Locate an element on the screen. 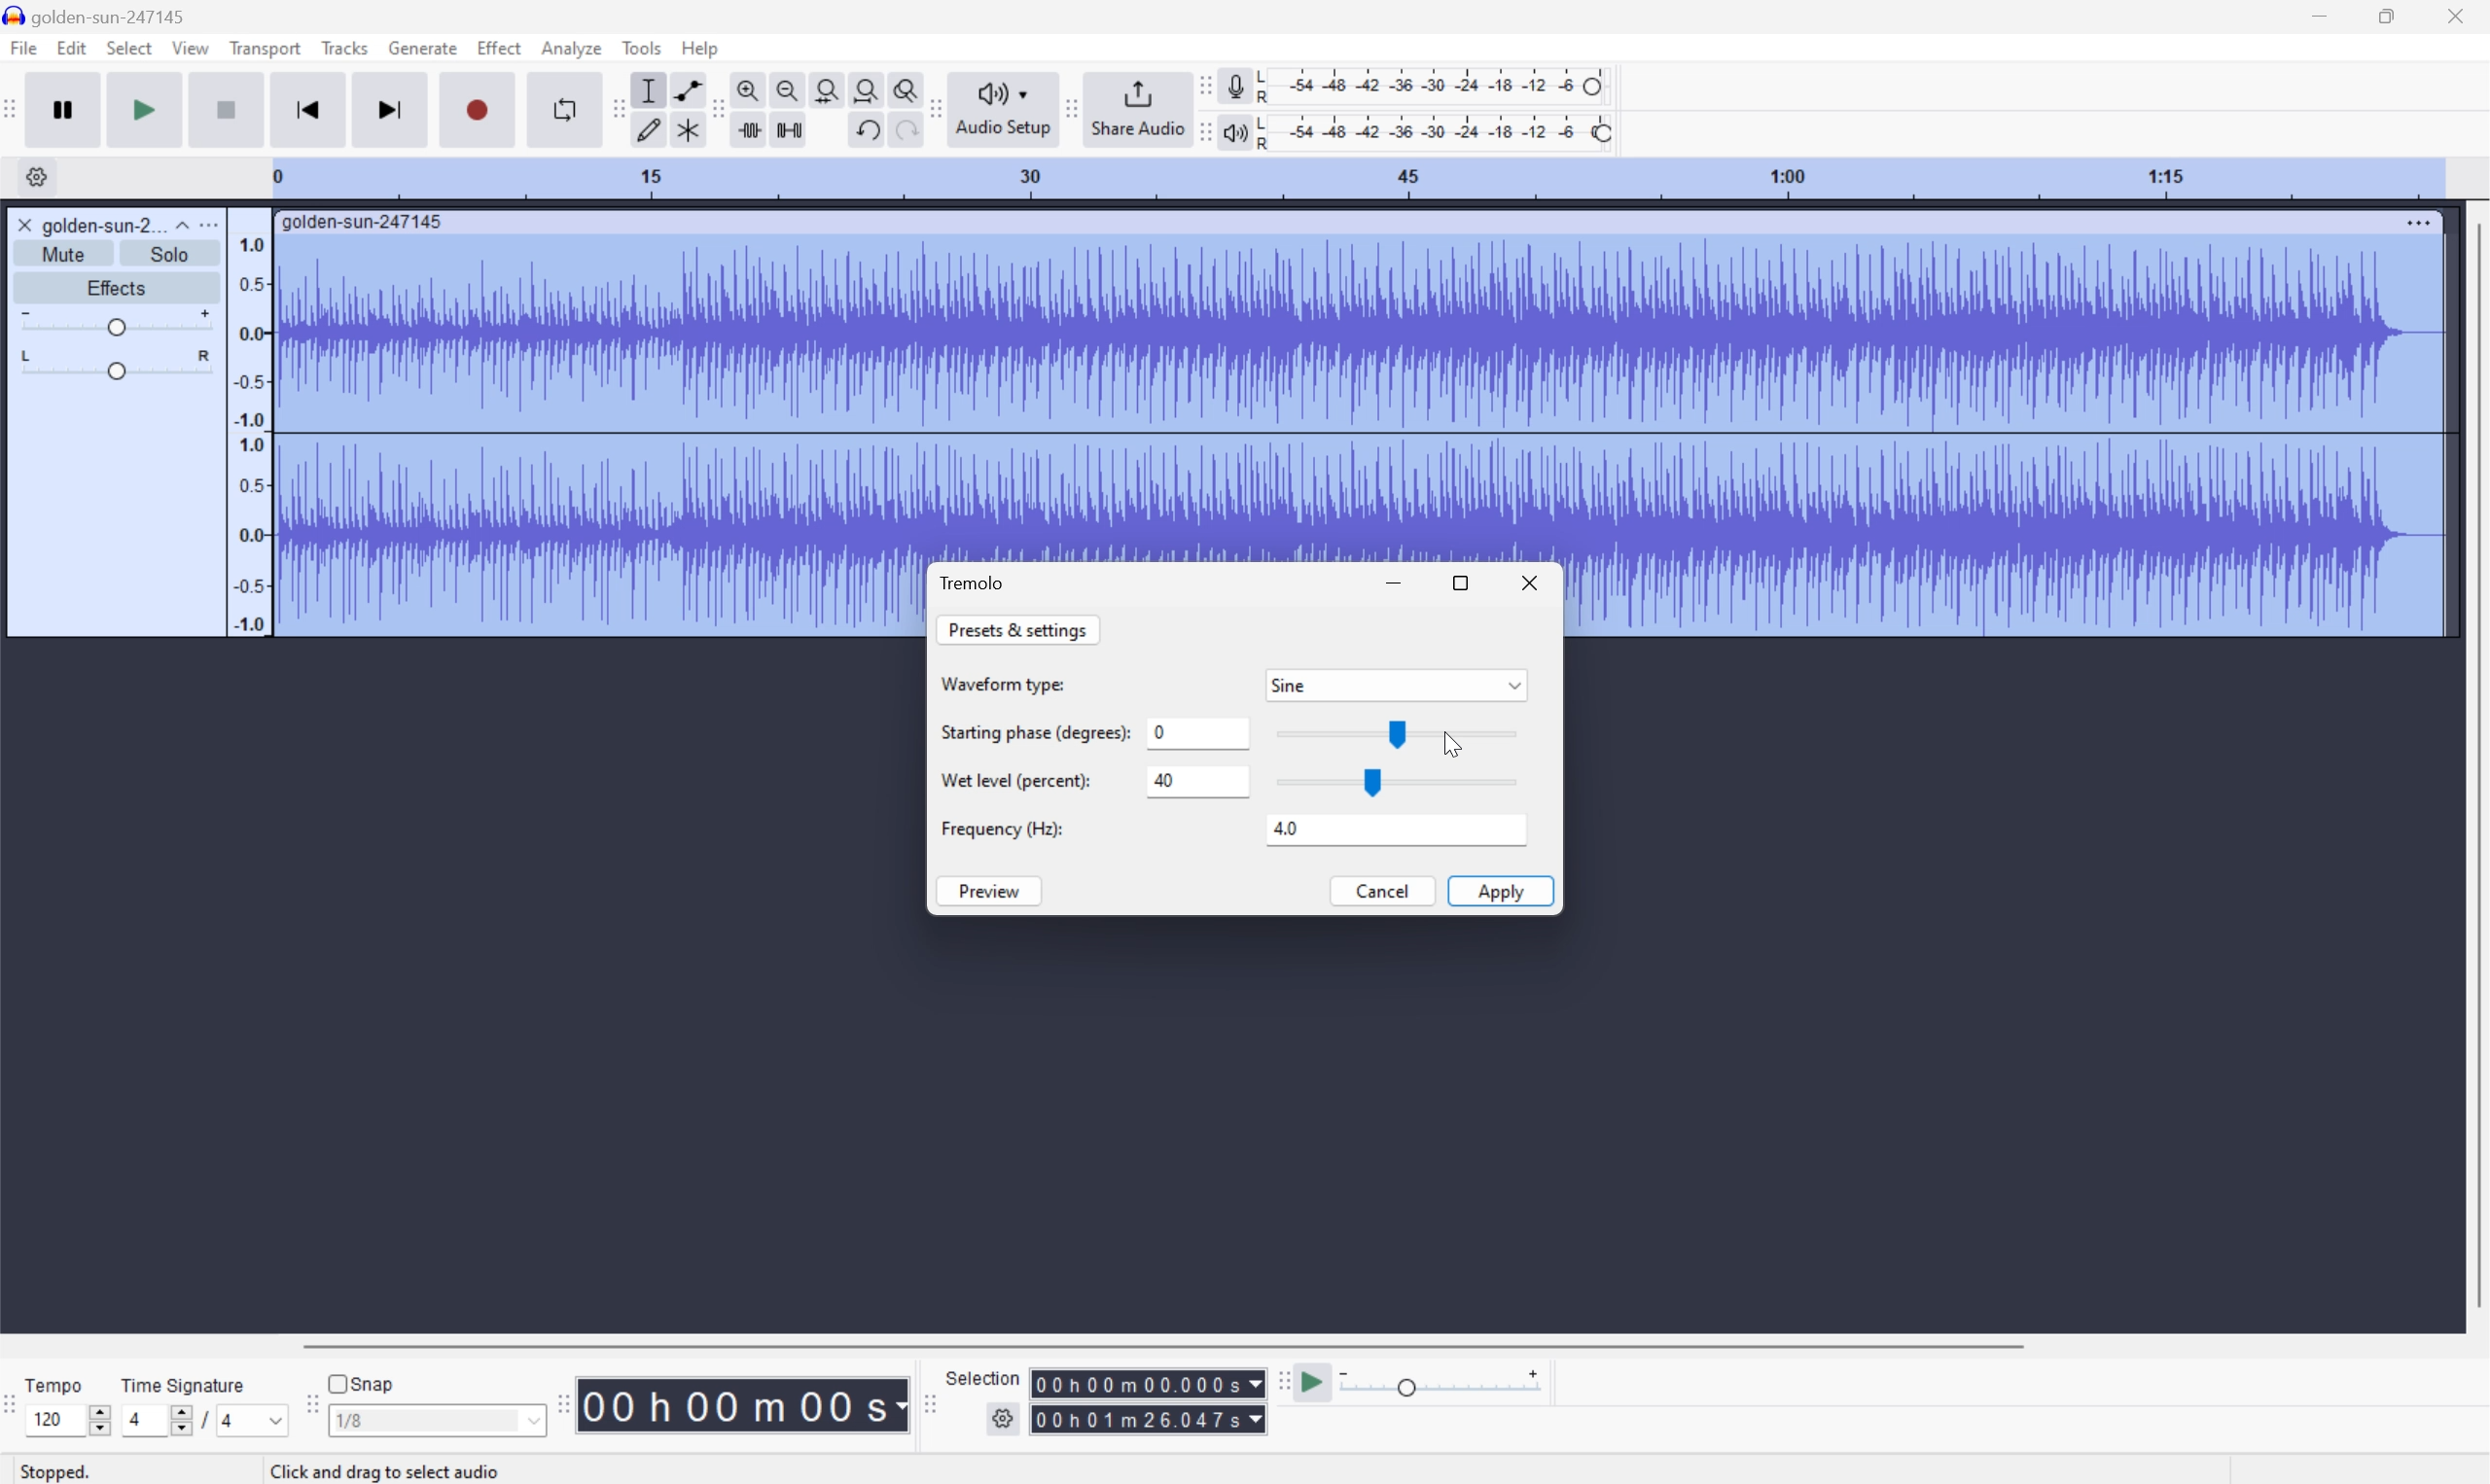 The image size is (2490, 1484). Selection is located at coordinates (1148, 1419).